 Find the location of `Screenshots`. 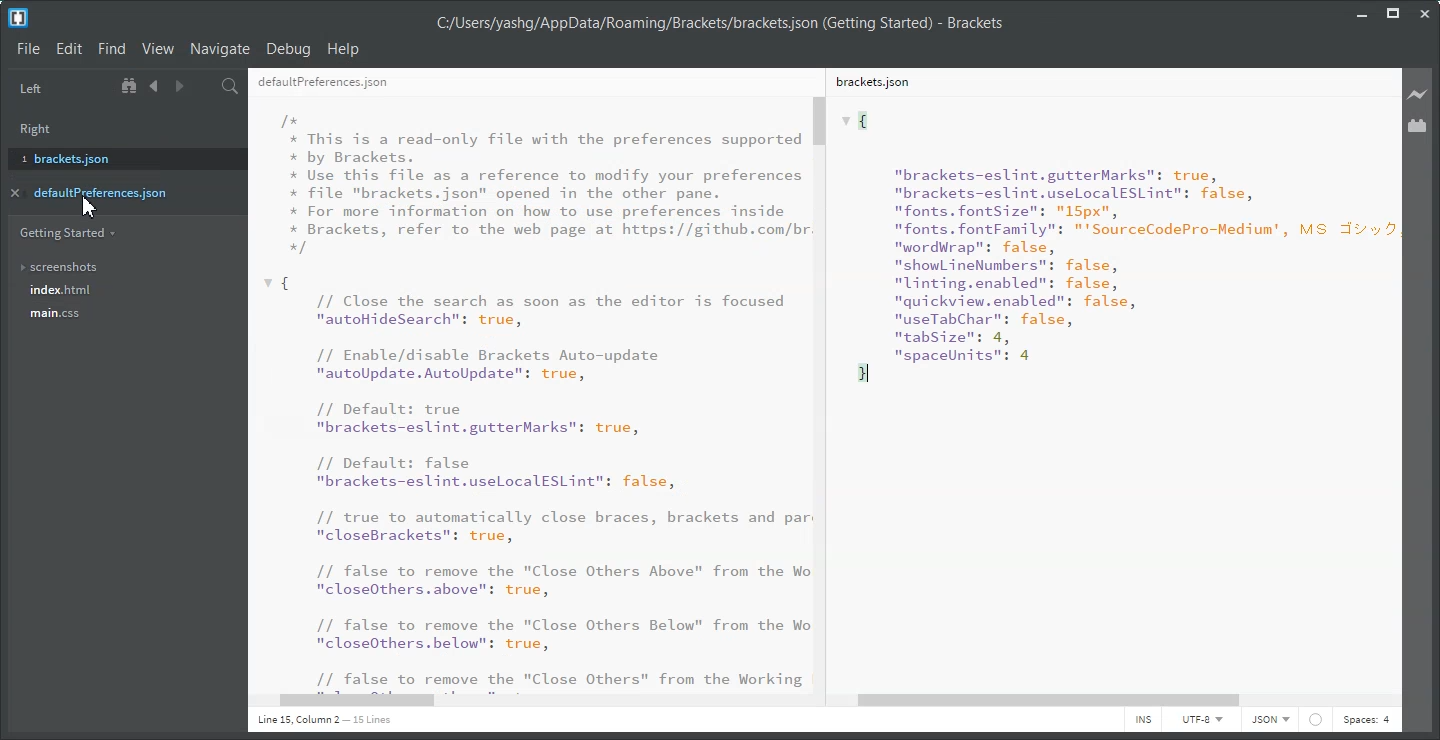

Screenshots is located at coordinates (121, 267).